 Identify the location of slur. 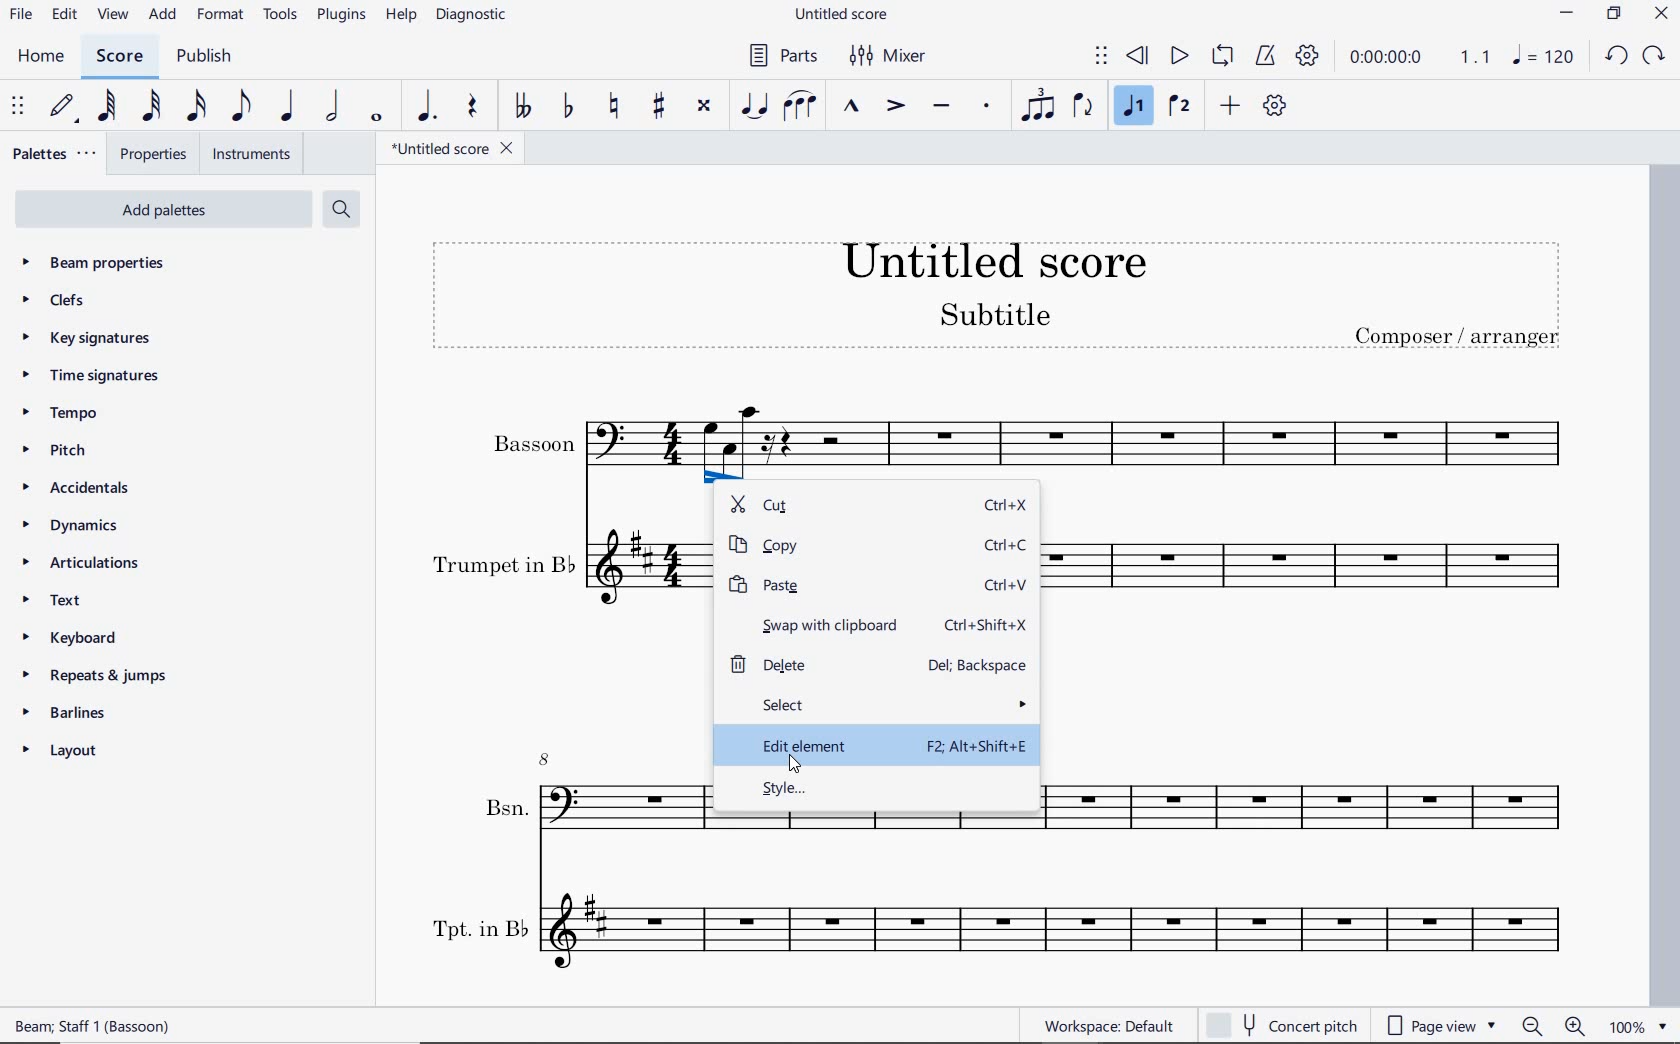
(801, 105).